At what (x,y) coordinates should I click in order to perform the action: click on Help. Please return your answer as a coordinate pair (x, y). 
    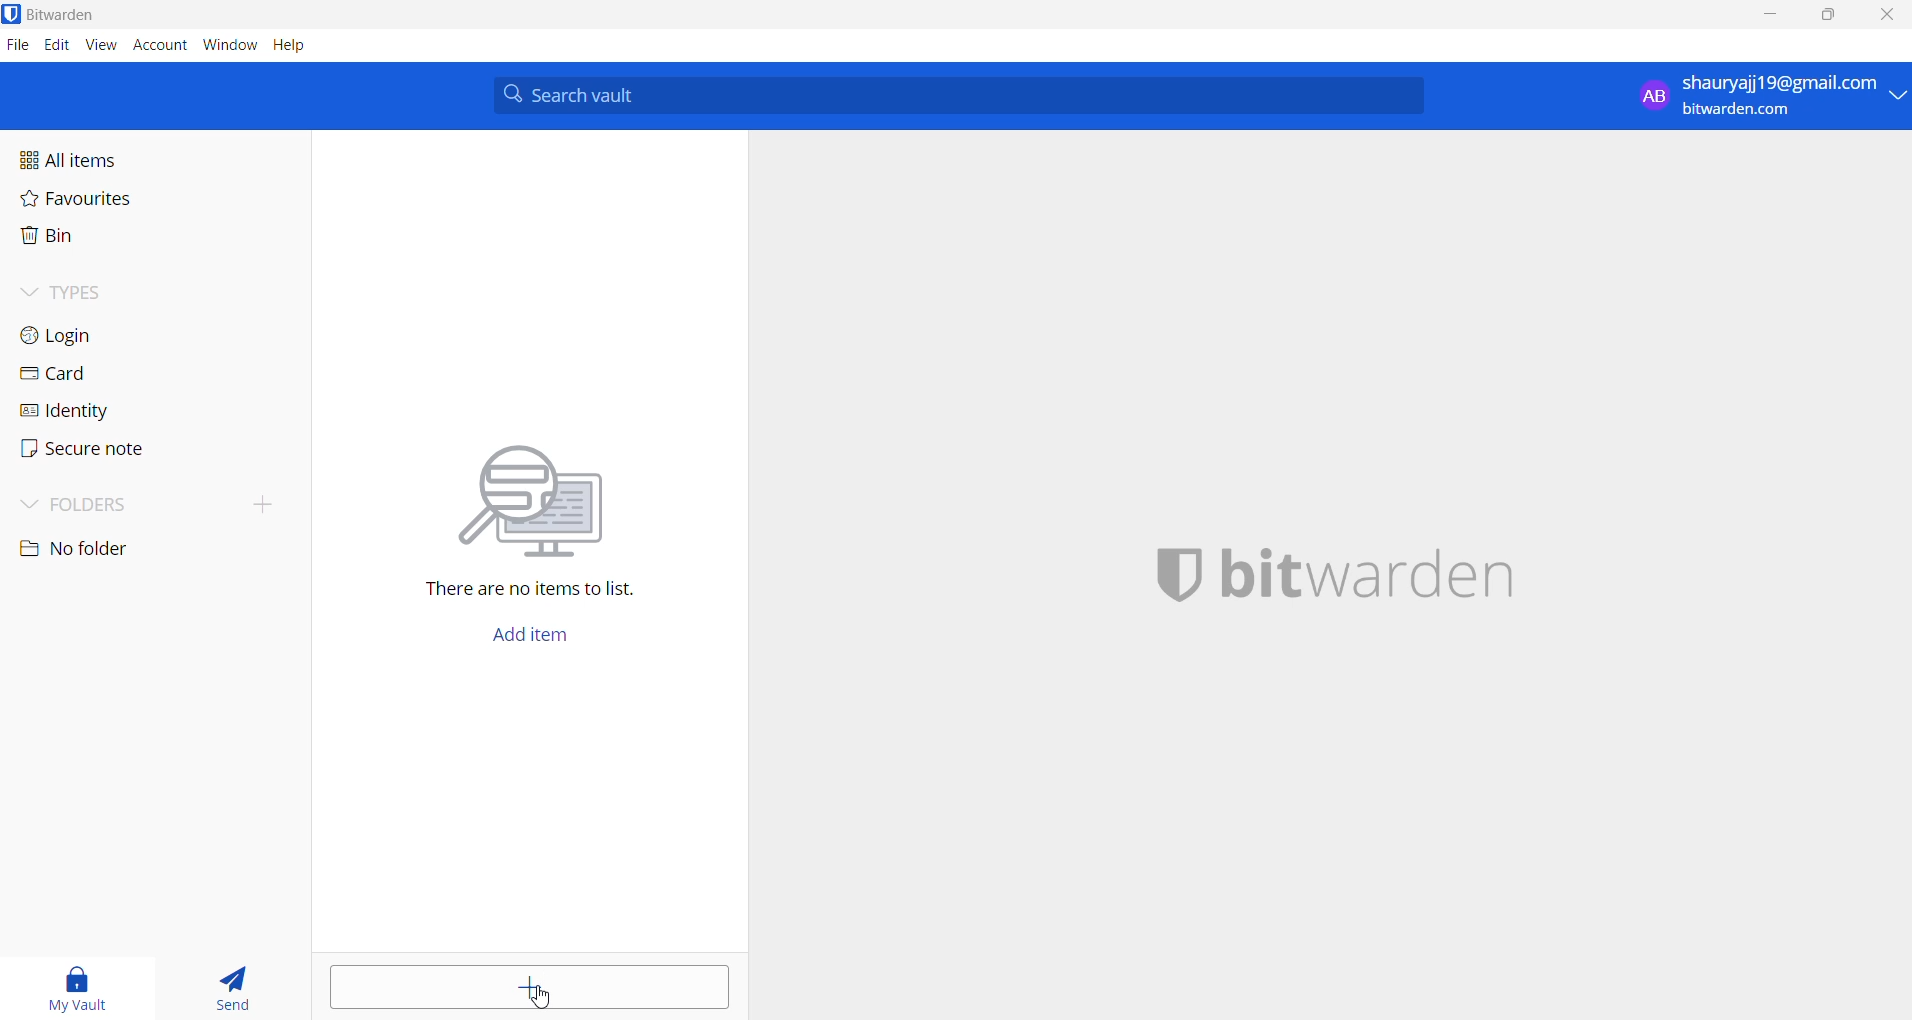
    Looking at the image, I should click on (301, 47).